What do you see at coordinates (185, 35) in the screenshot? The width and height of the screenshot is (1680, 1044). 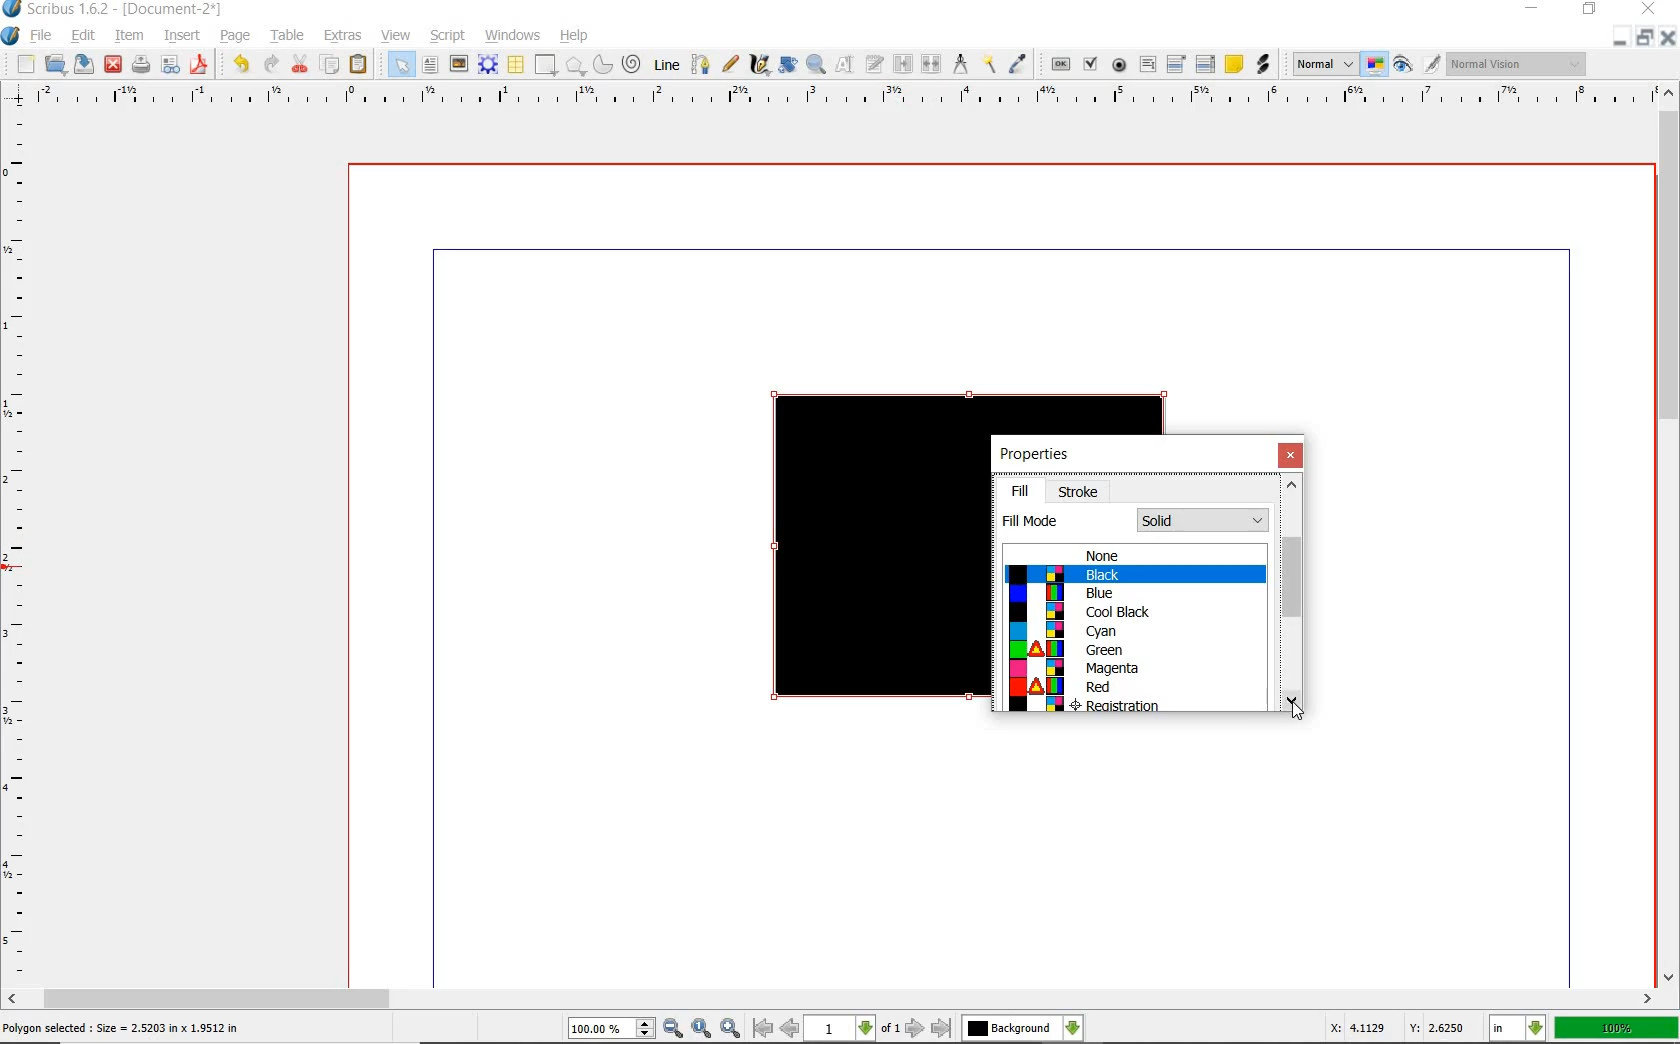 I see `insert` at bounding box center [185, 35].